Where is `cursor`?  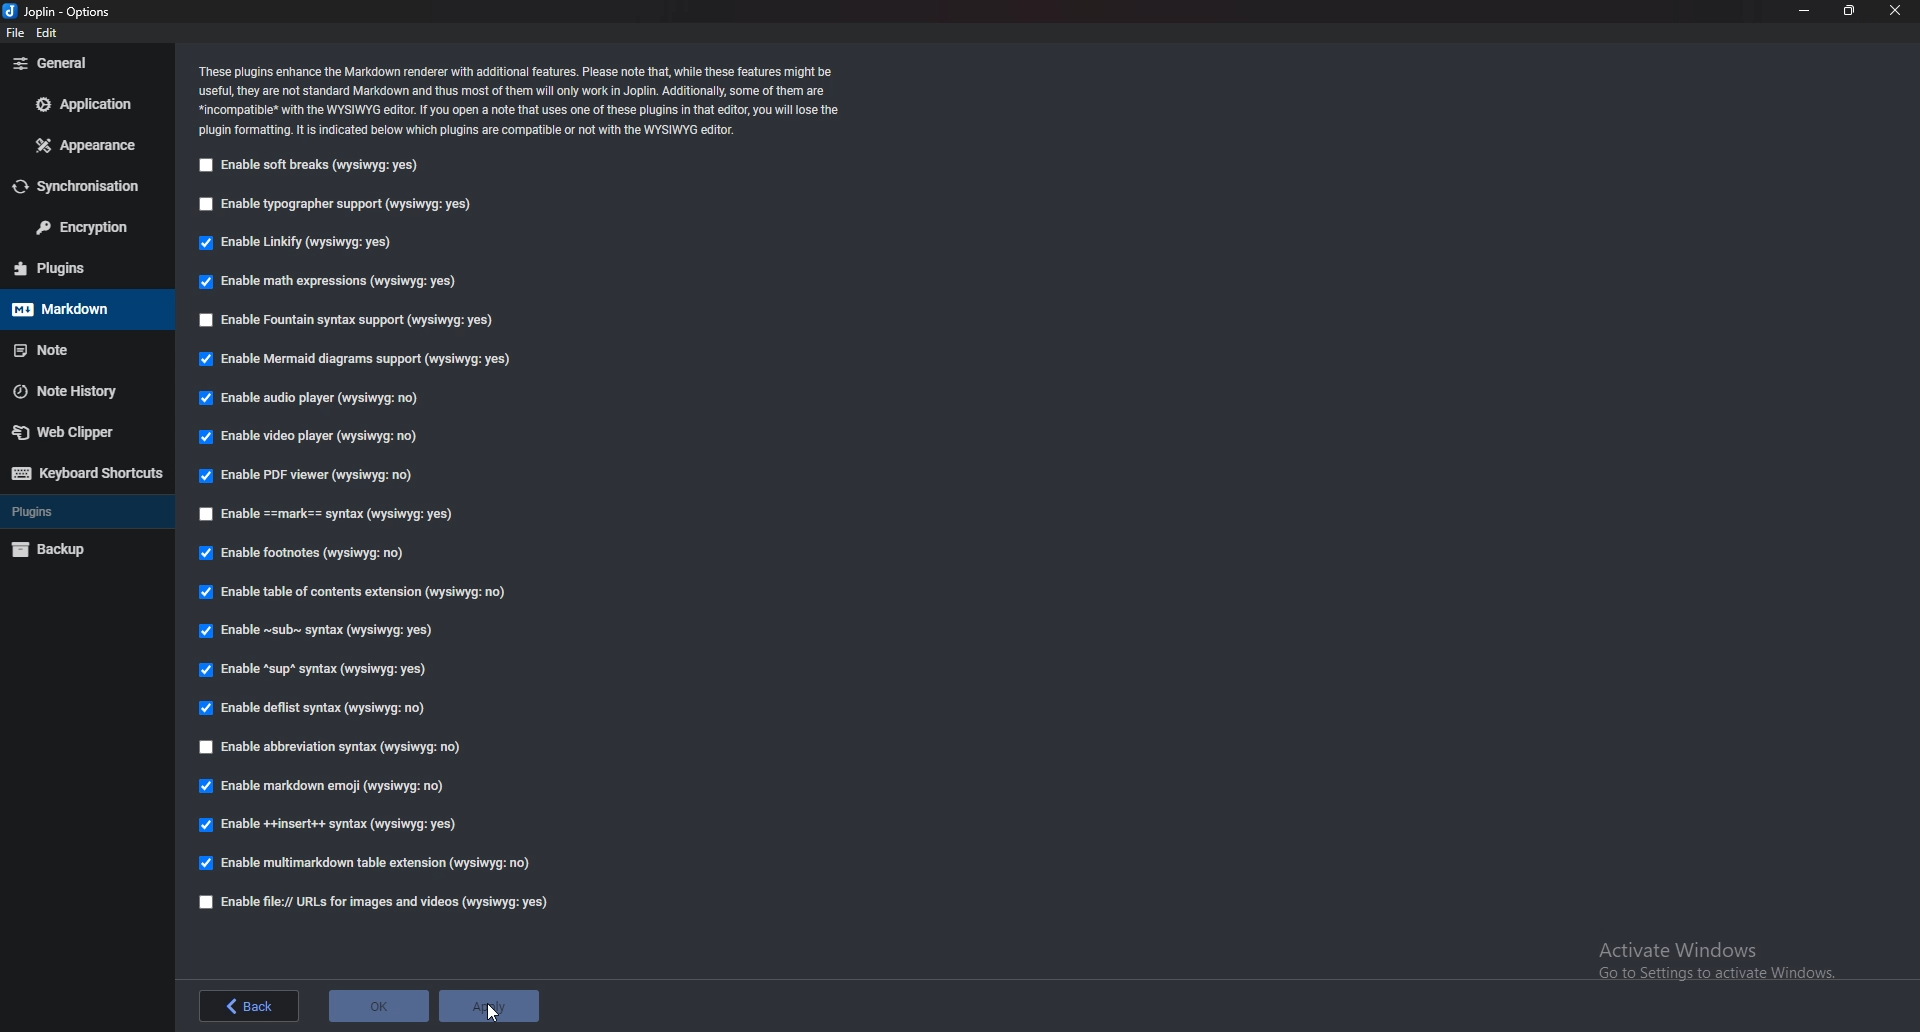 cursor is located at coordinates (496, 1011).